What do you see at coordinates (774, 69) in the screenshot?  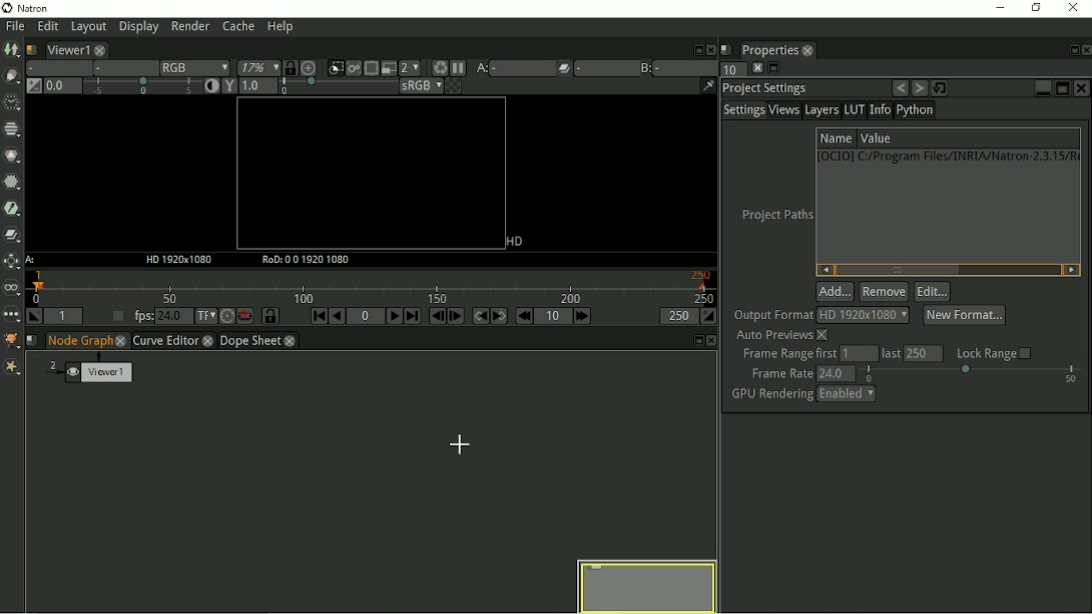 I see `Float pane` at bounding box center [774, 69].